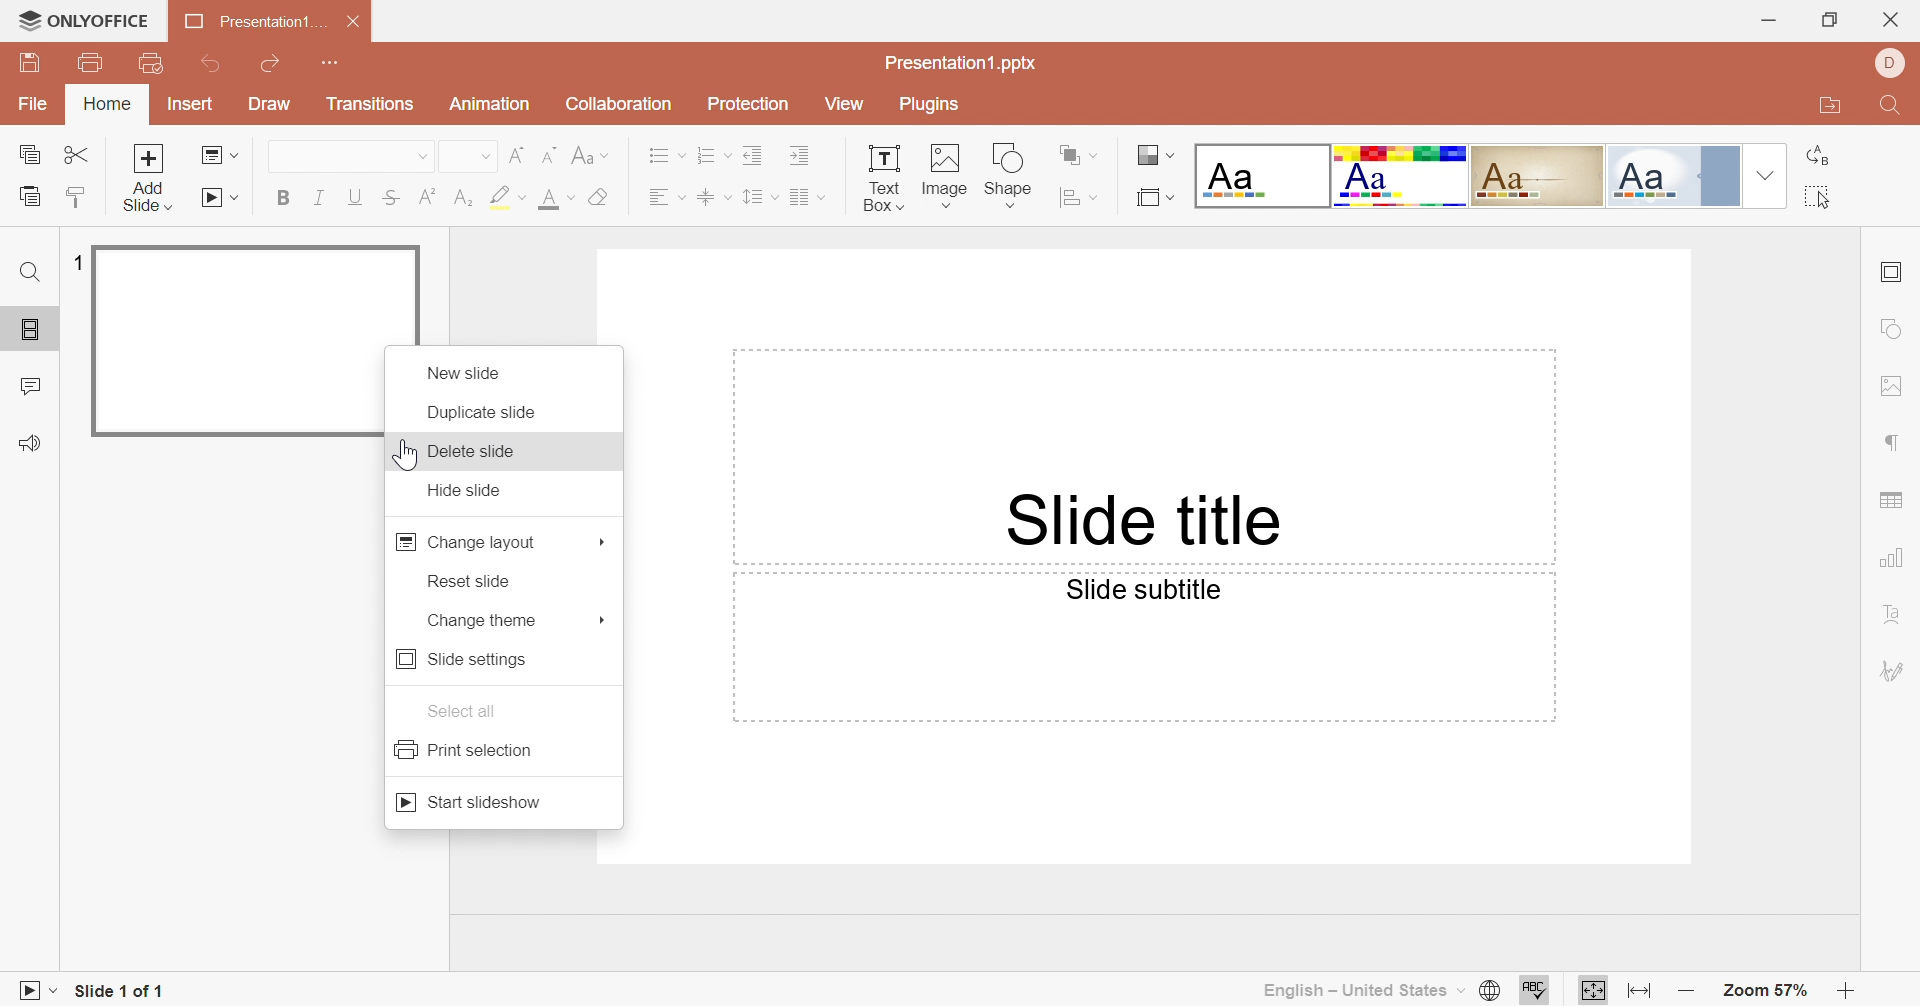 The height and width of the screenshot is (1006, 1920). What do you see at coordinates (605, 542) in the screenshot?
I see `More` at bounding box center [605, 542].